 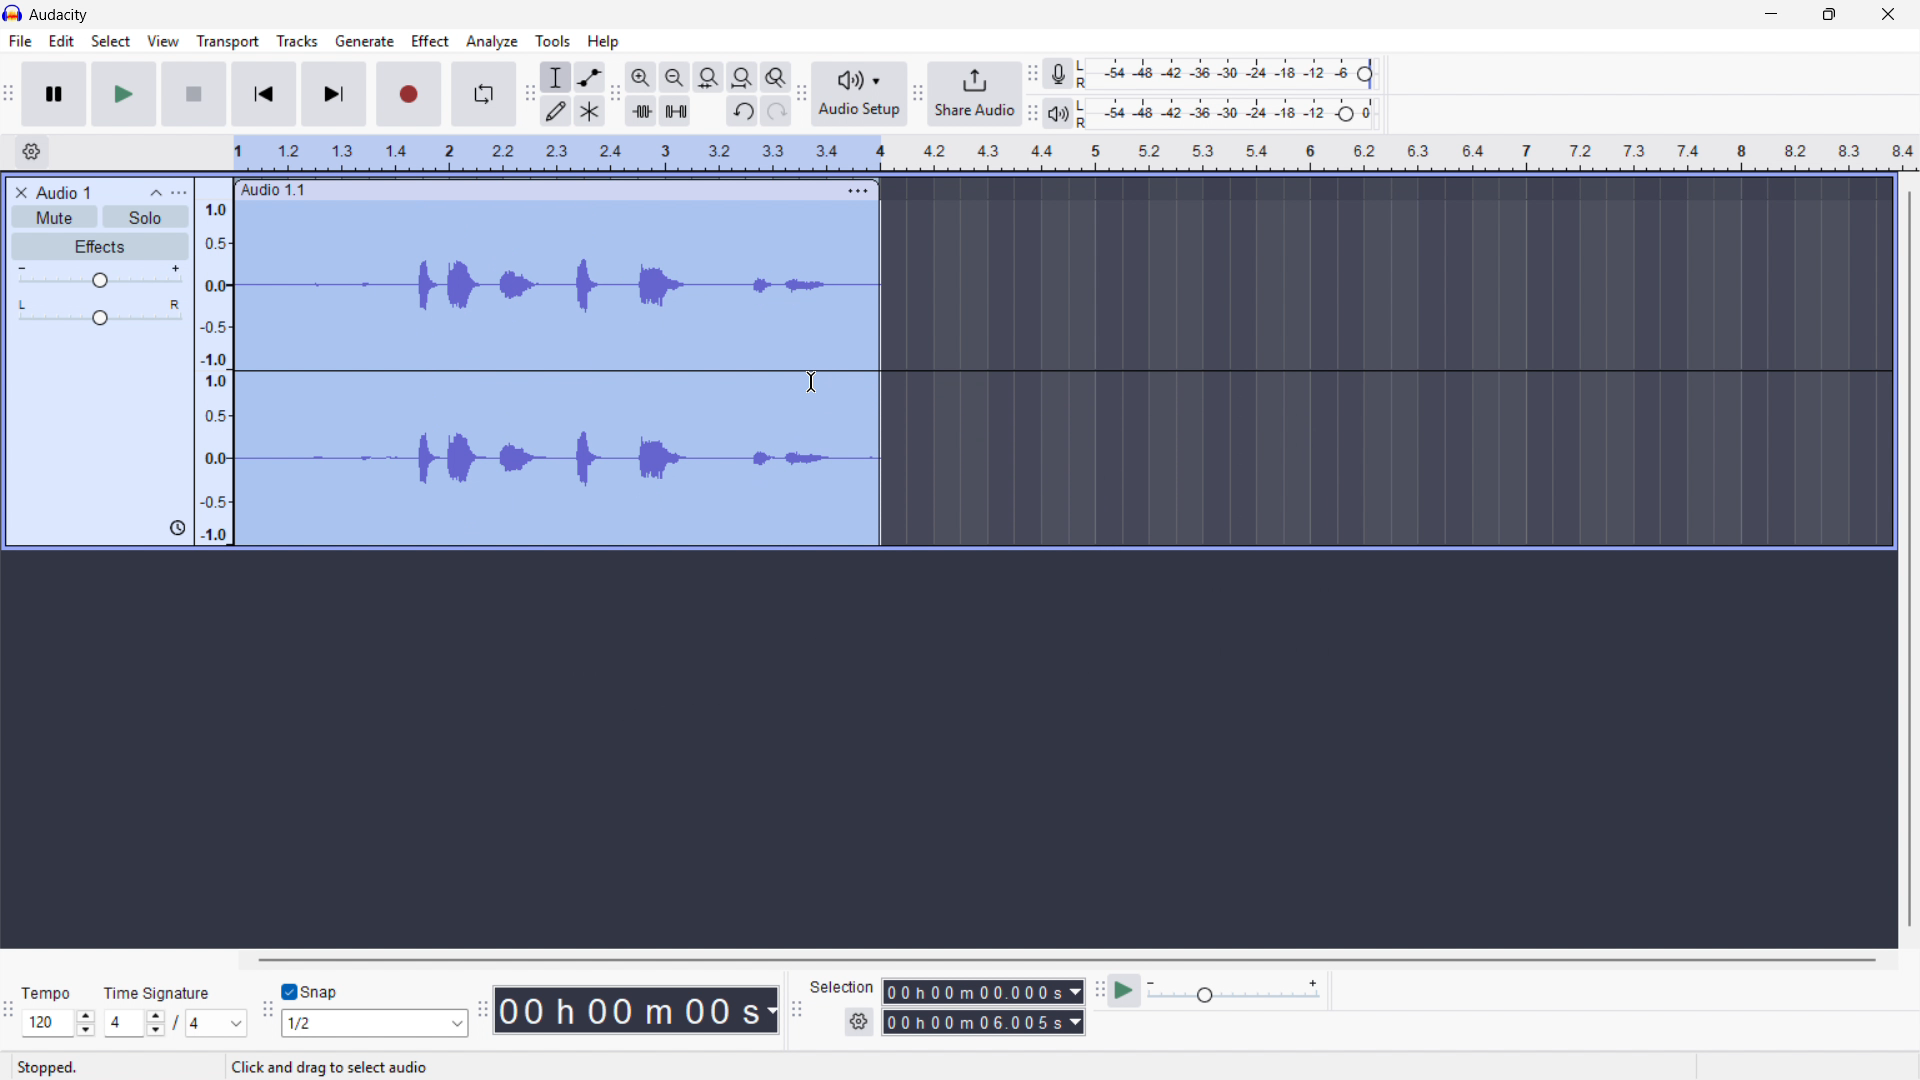 What do you see at coordinates (364, 41) in the screenshot?
I see `Generate` at bounding box center [364, 41].